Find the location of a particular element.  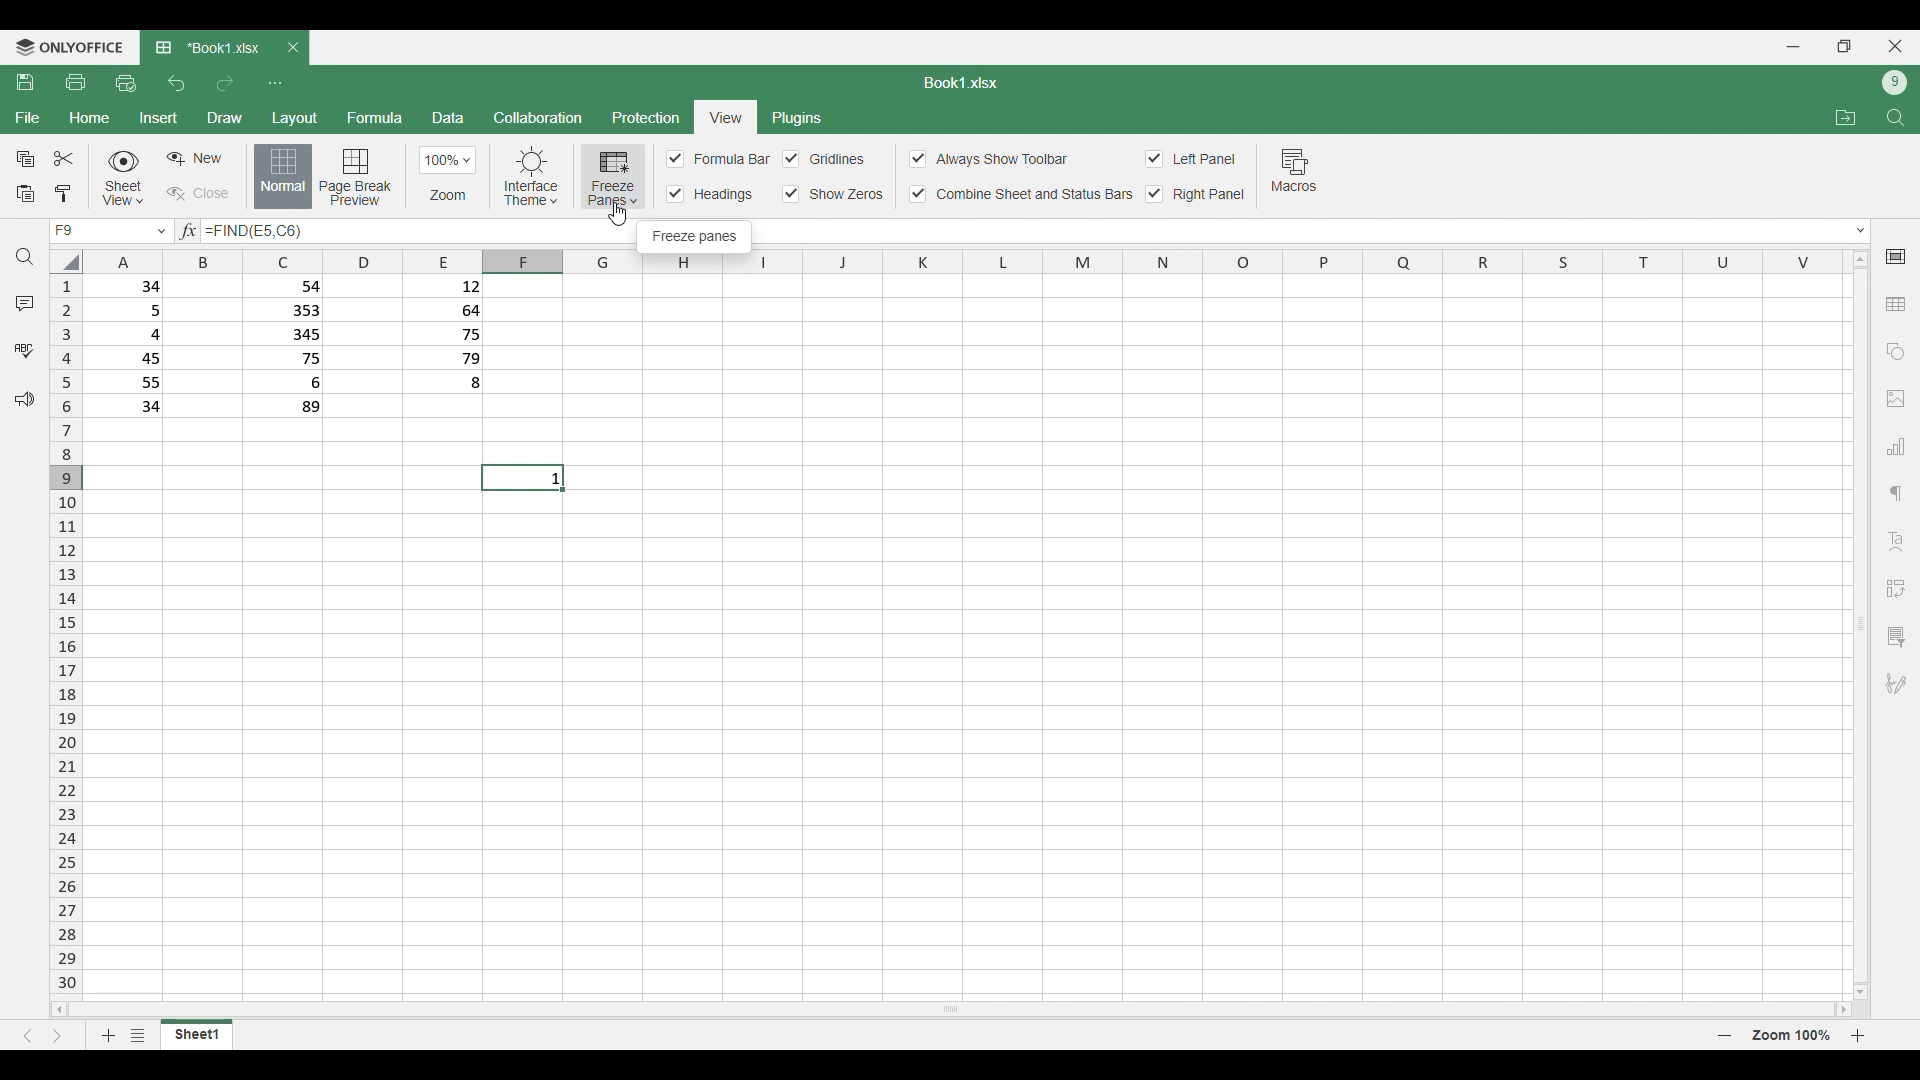

Cut is located at coordinates (63, 158).